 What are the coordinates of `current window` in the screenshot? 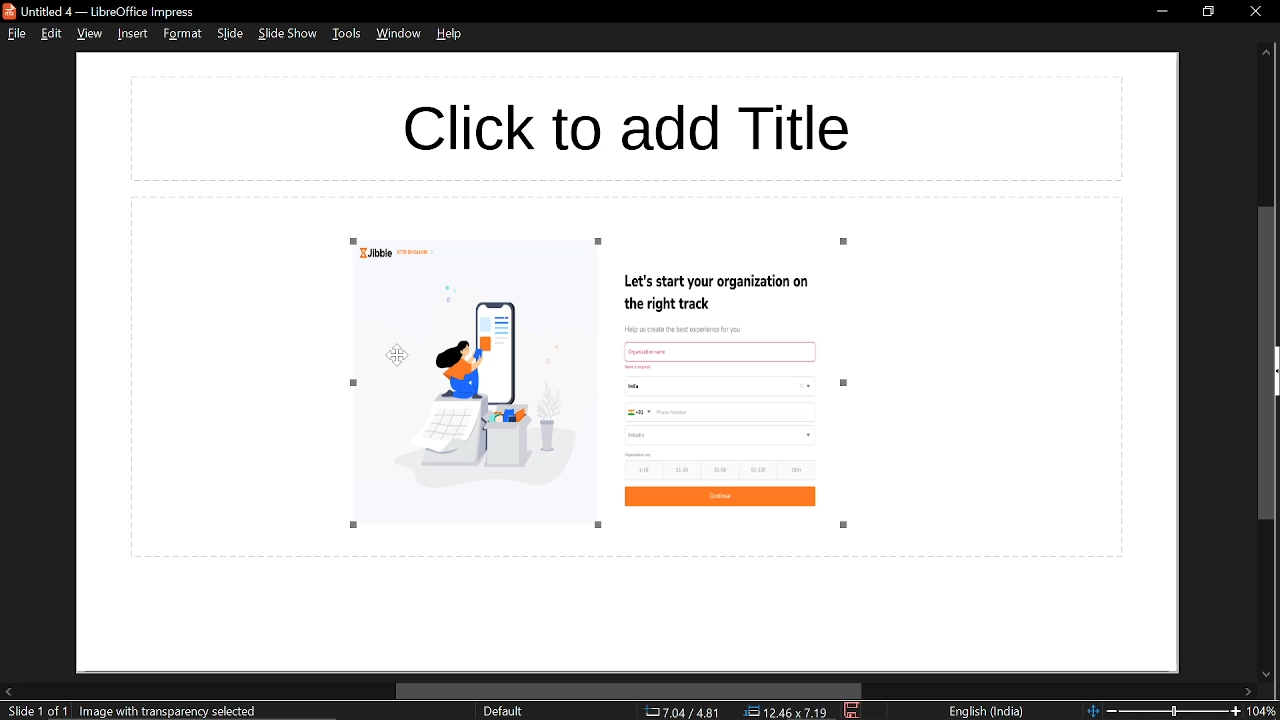 It's located at (102, 10).